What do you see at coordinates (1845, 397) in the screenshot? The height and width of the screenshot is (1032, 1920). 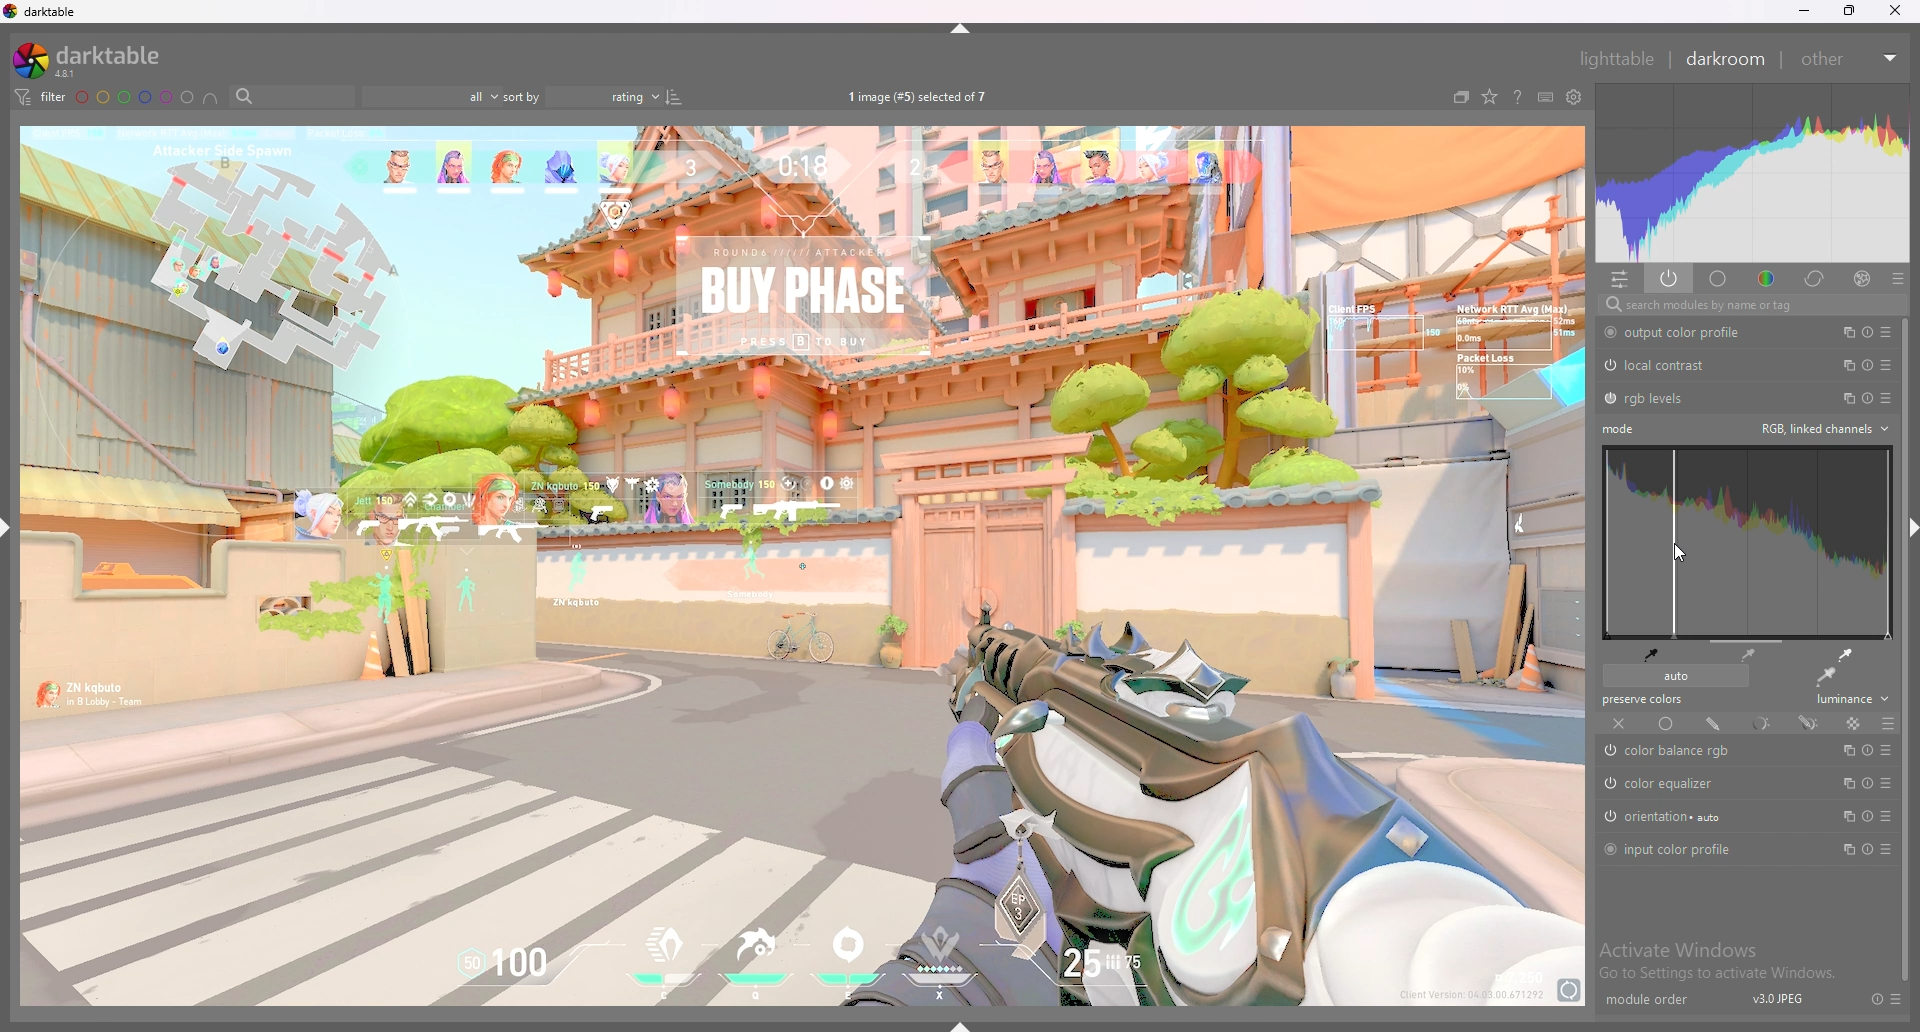 I see `multiple instances action` at bounding box center [1845, 397].